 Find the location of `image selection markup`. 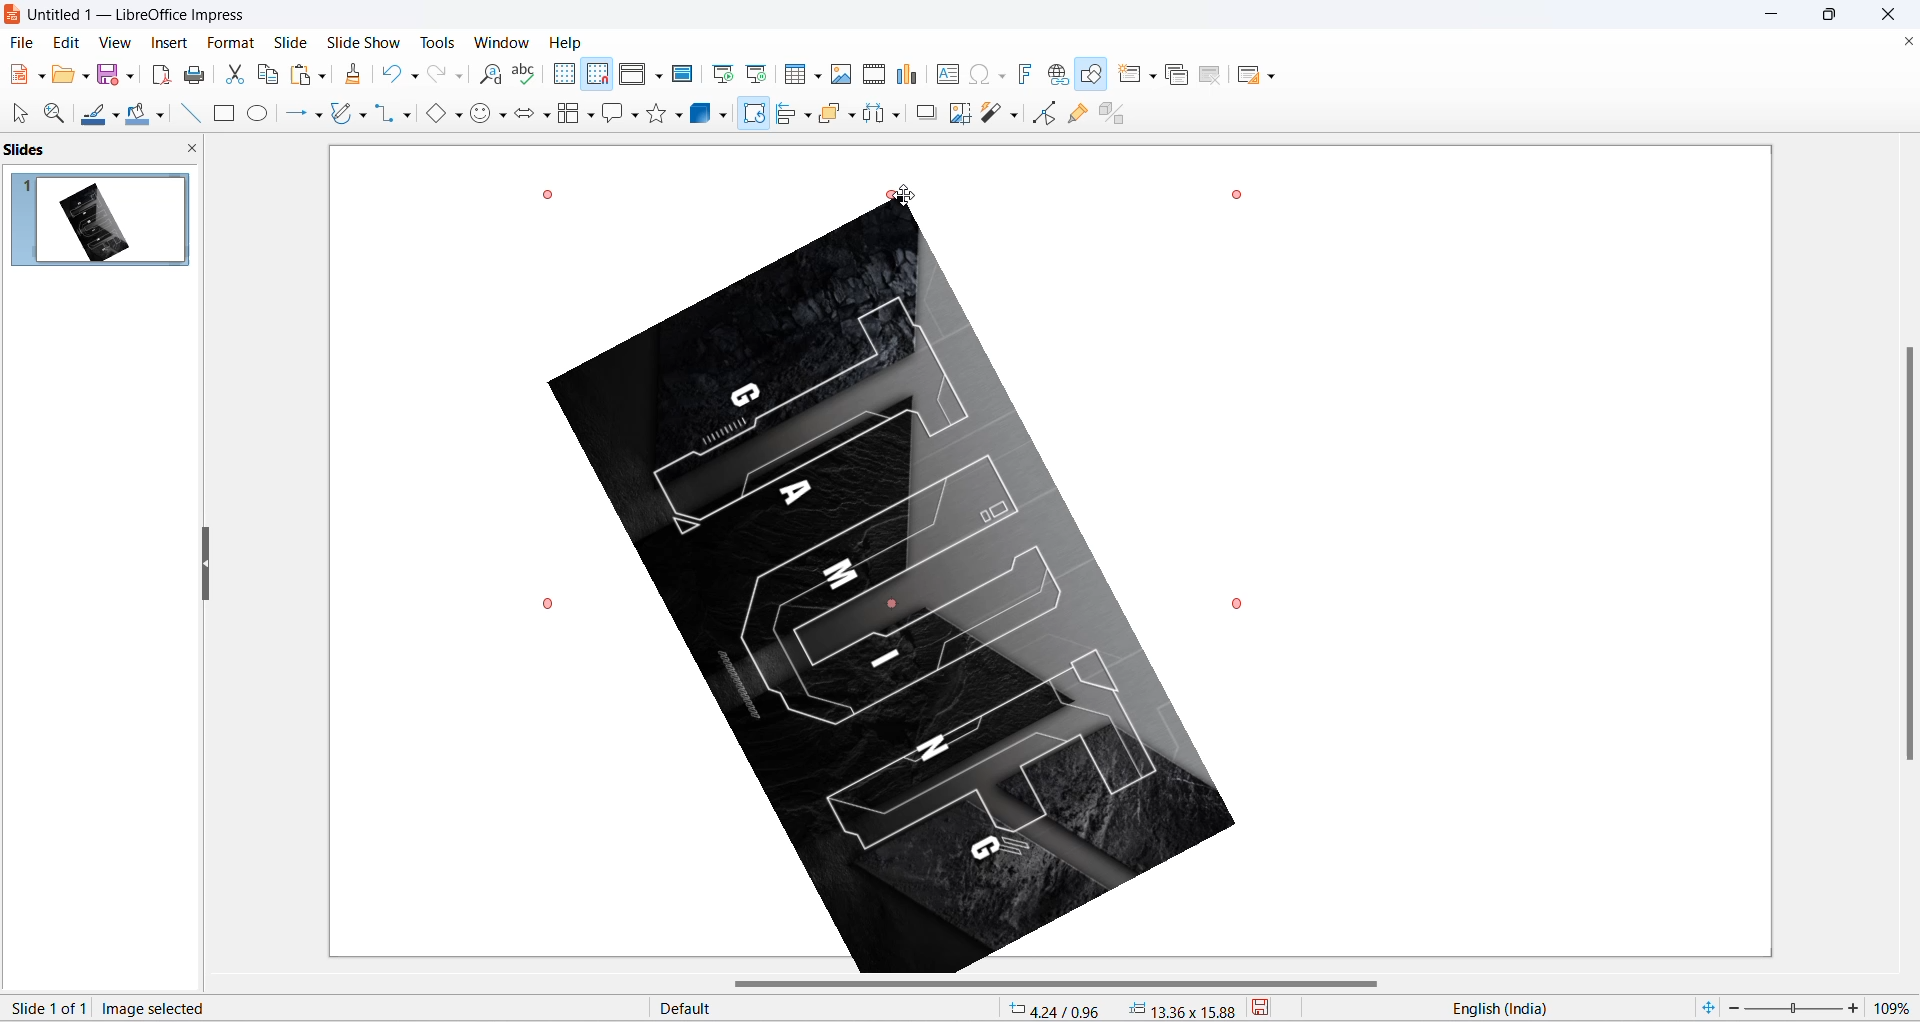

image selection markup is located at coordinates (1243, 193).